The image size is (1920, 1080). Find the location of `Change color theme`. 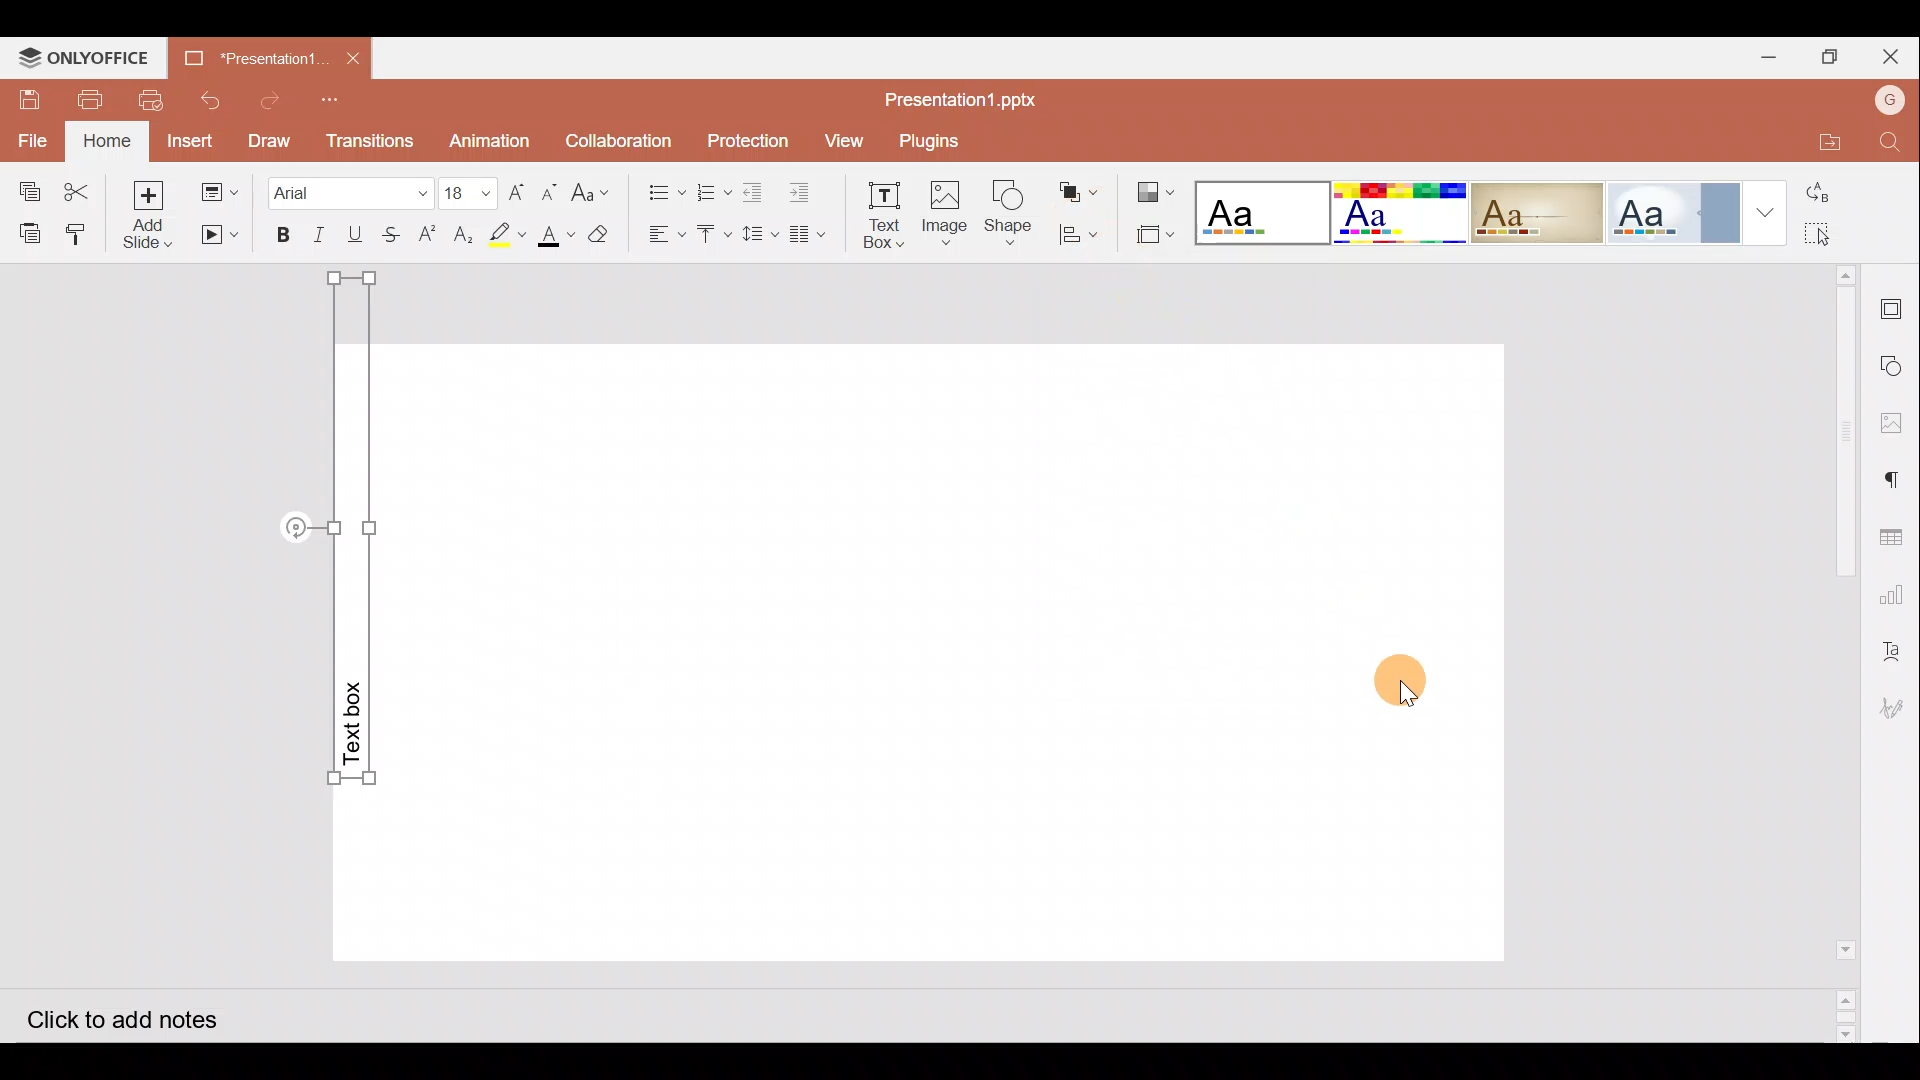

Change color theme is located at coordinates (1154, 191).